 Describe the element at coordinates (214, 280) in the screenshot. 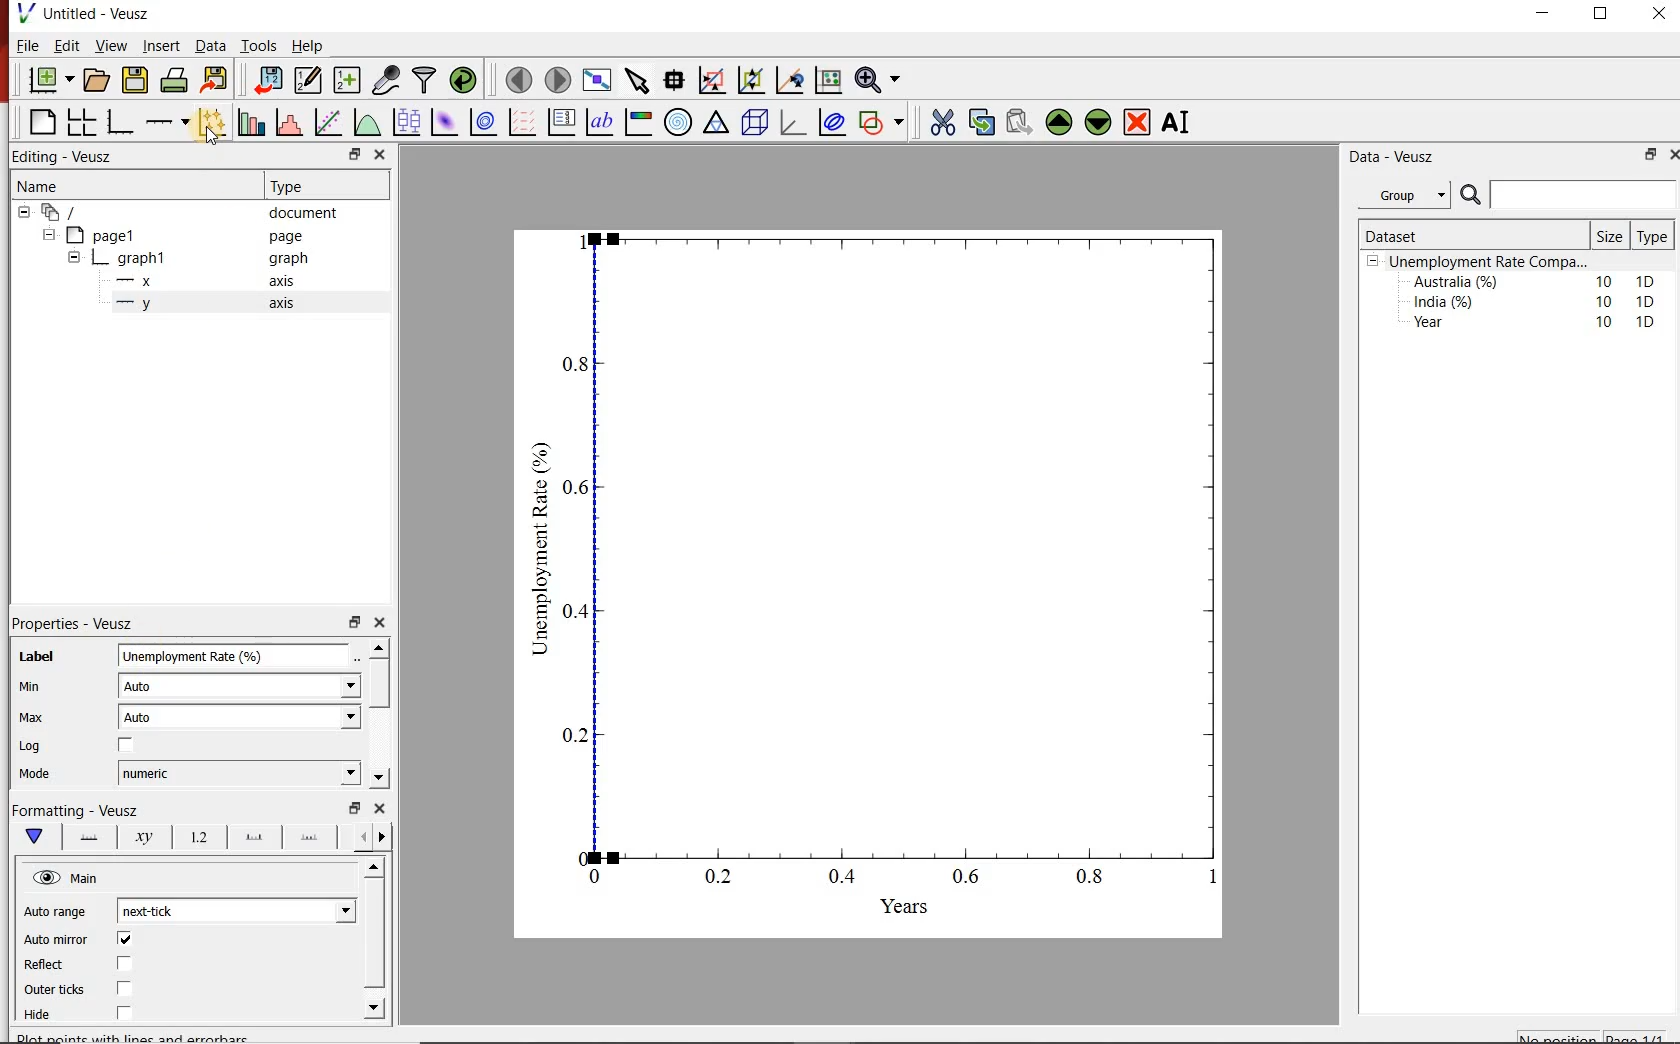

I see `x axis` at that location.